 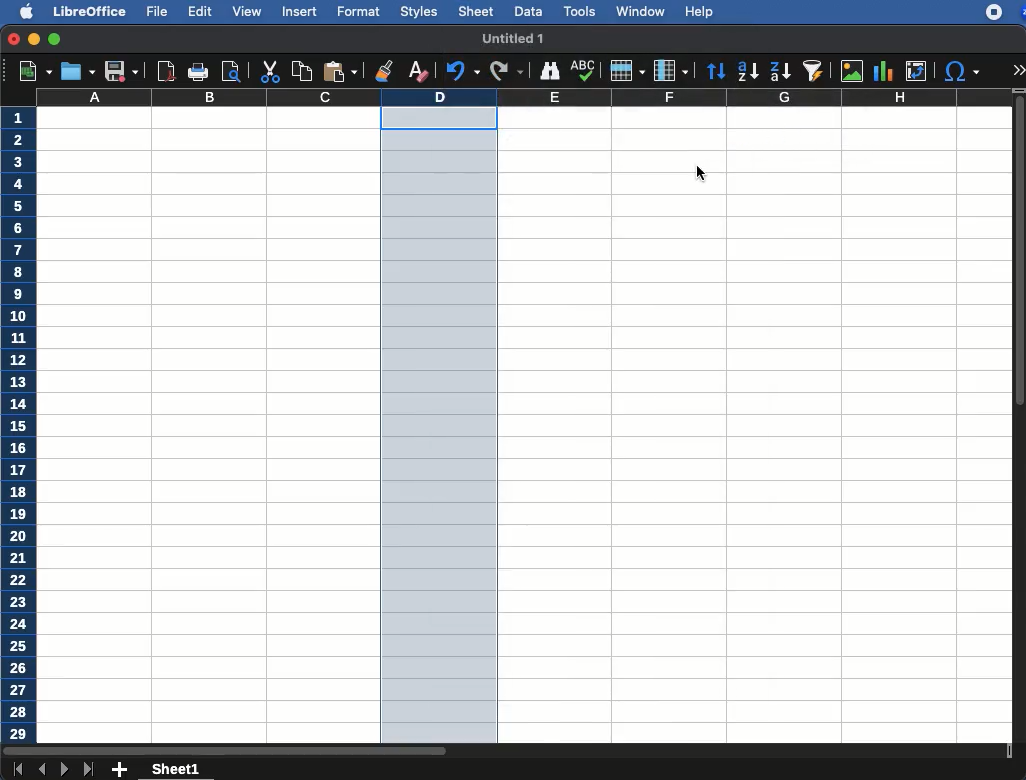 What do you see at coordinates (159, 12) in the screenshot?
I see `file` at bounding box center [159, 12].